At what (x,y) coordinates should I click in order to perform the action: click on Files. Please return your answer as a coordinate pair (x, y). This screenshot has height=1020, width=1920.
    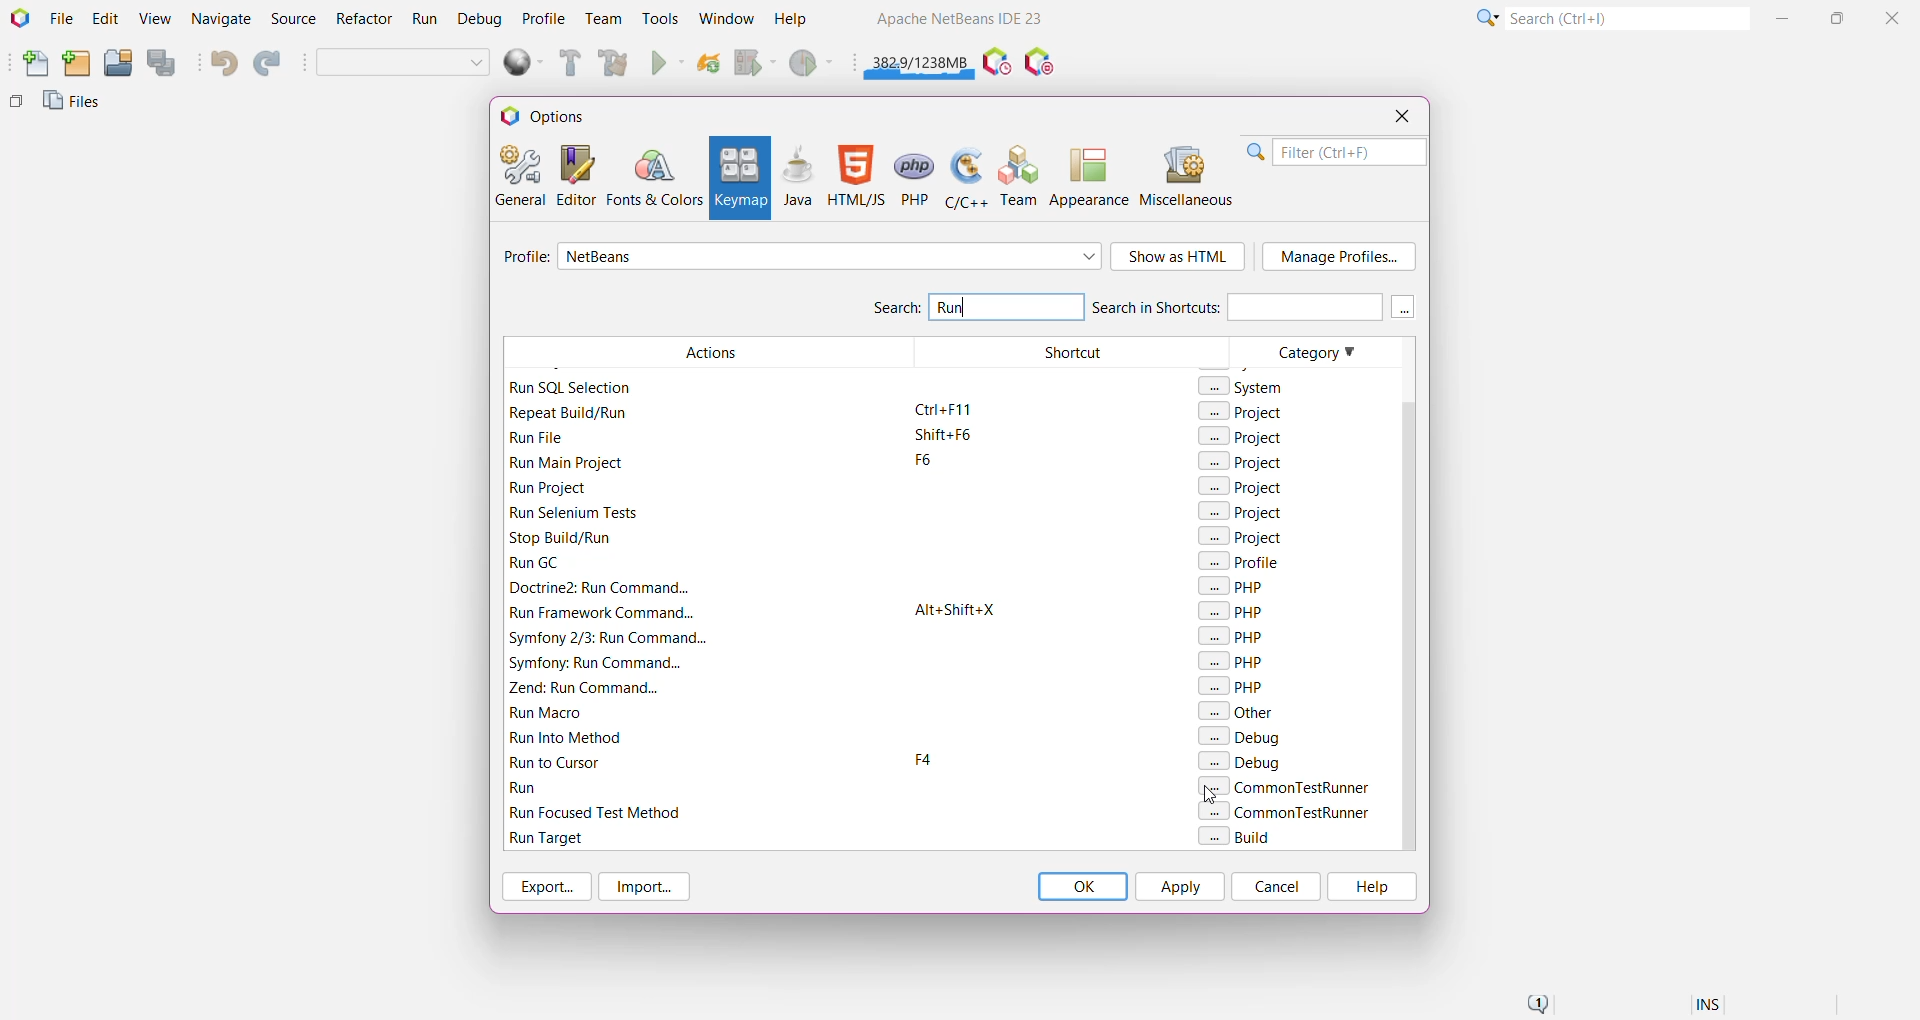
    Looking at the image, I should click on (75, 106).